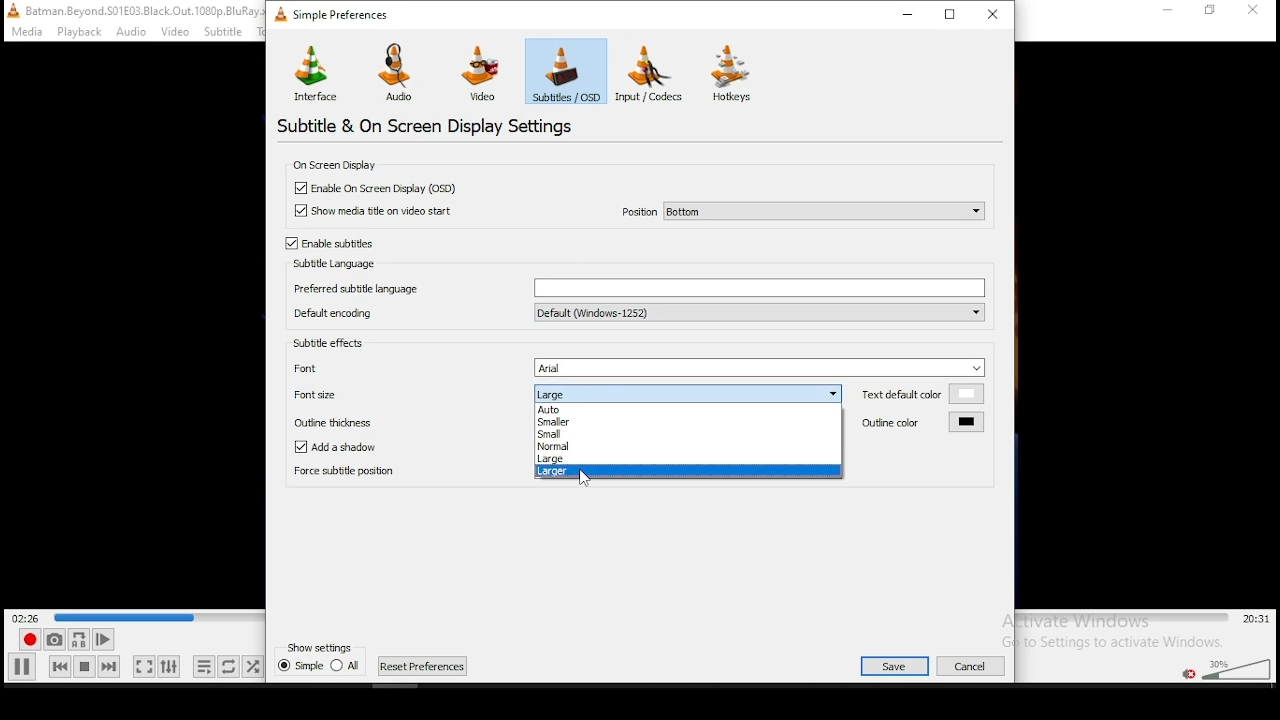 The image size is (1280, 720). I want to click on cursor, so click(585, 478).